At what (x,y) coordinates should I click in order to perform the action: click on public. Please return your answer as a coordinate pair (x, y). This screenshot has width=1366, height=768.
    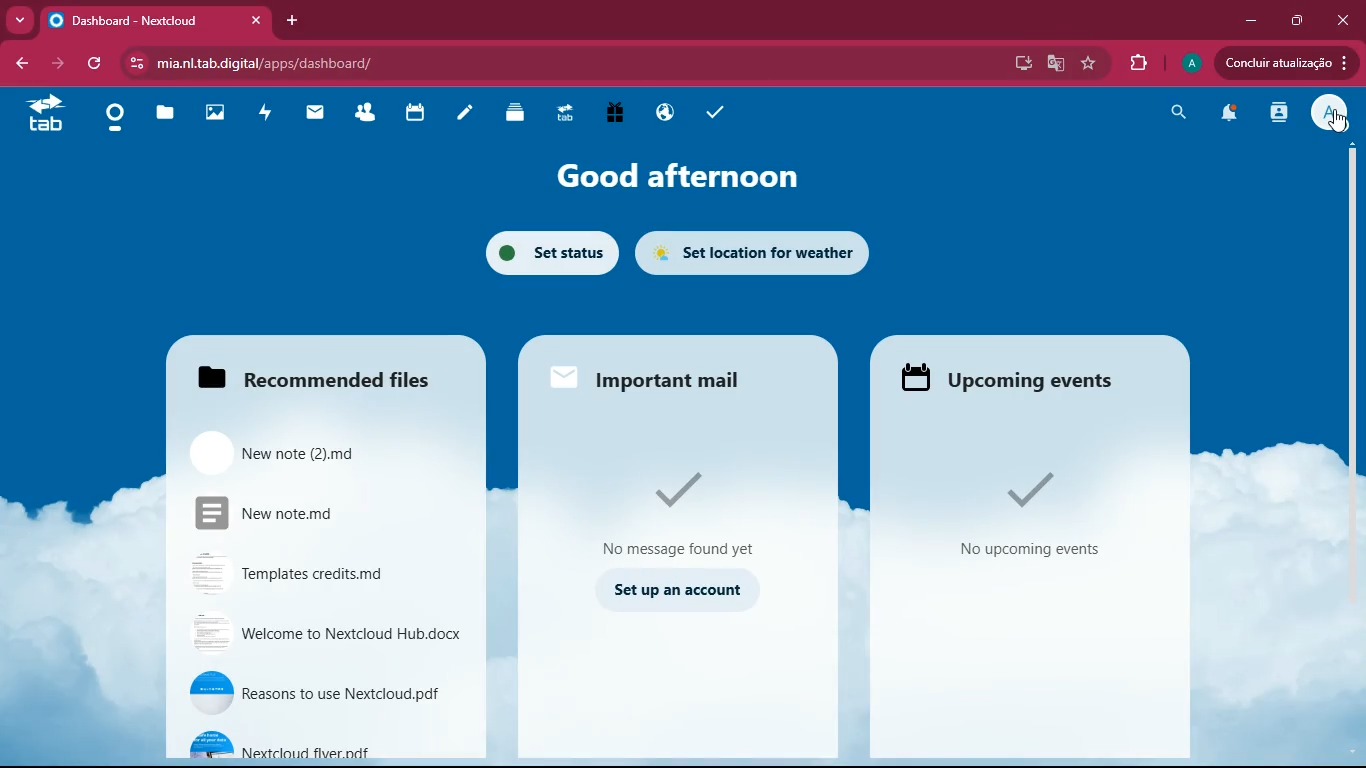
    Looking at the image, I should click on (665, 110).